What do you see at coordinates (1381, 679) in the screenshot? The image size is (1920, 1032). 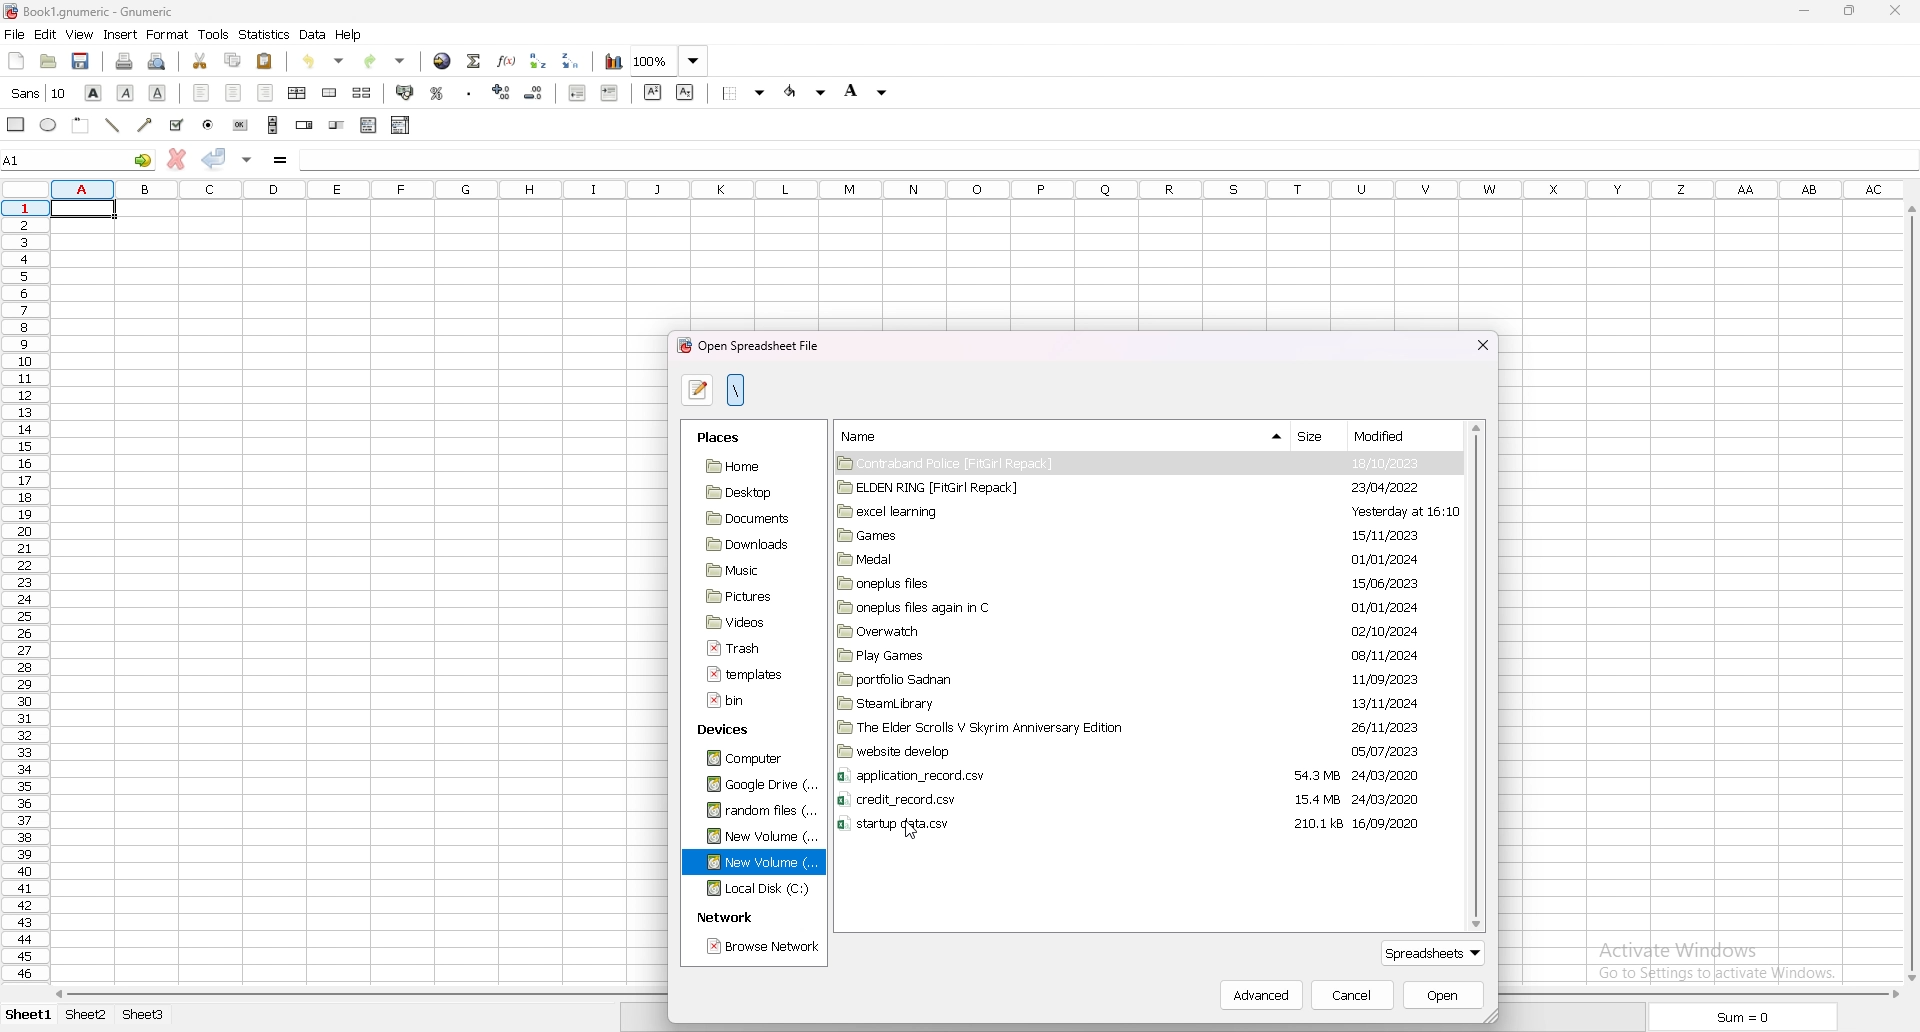 I see `11/09/2023` at bounding box center [1381, 679].